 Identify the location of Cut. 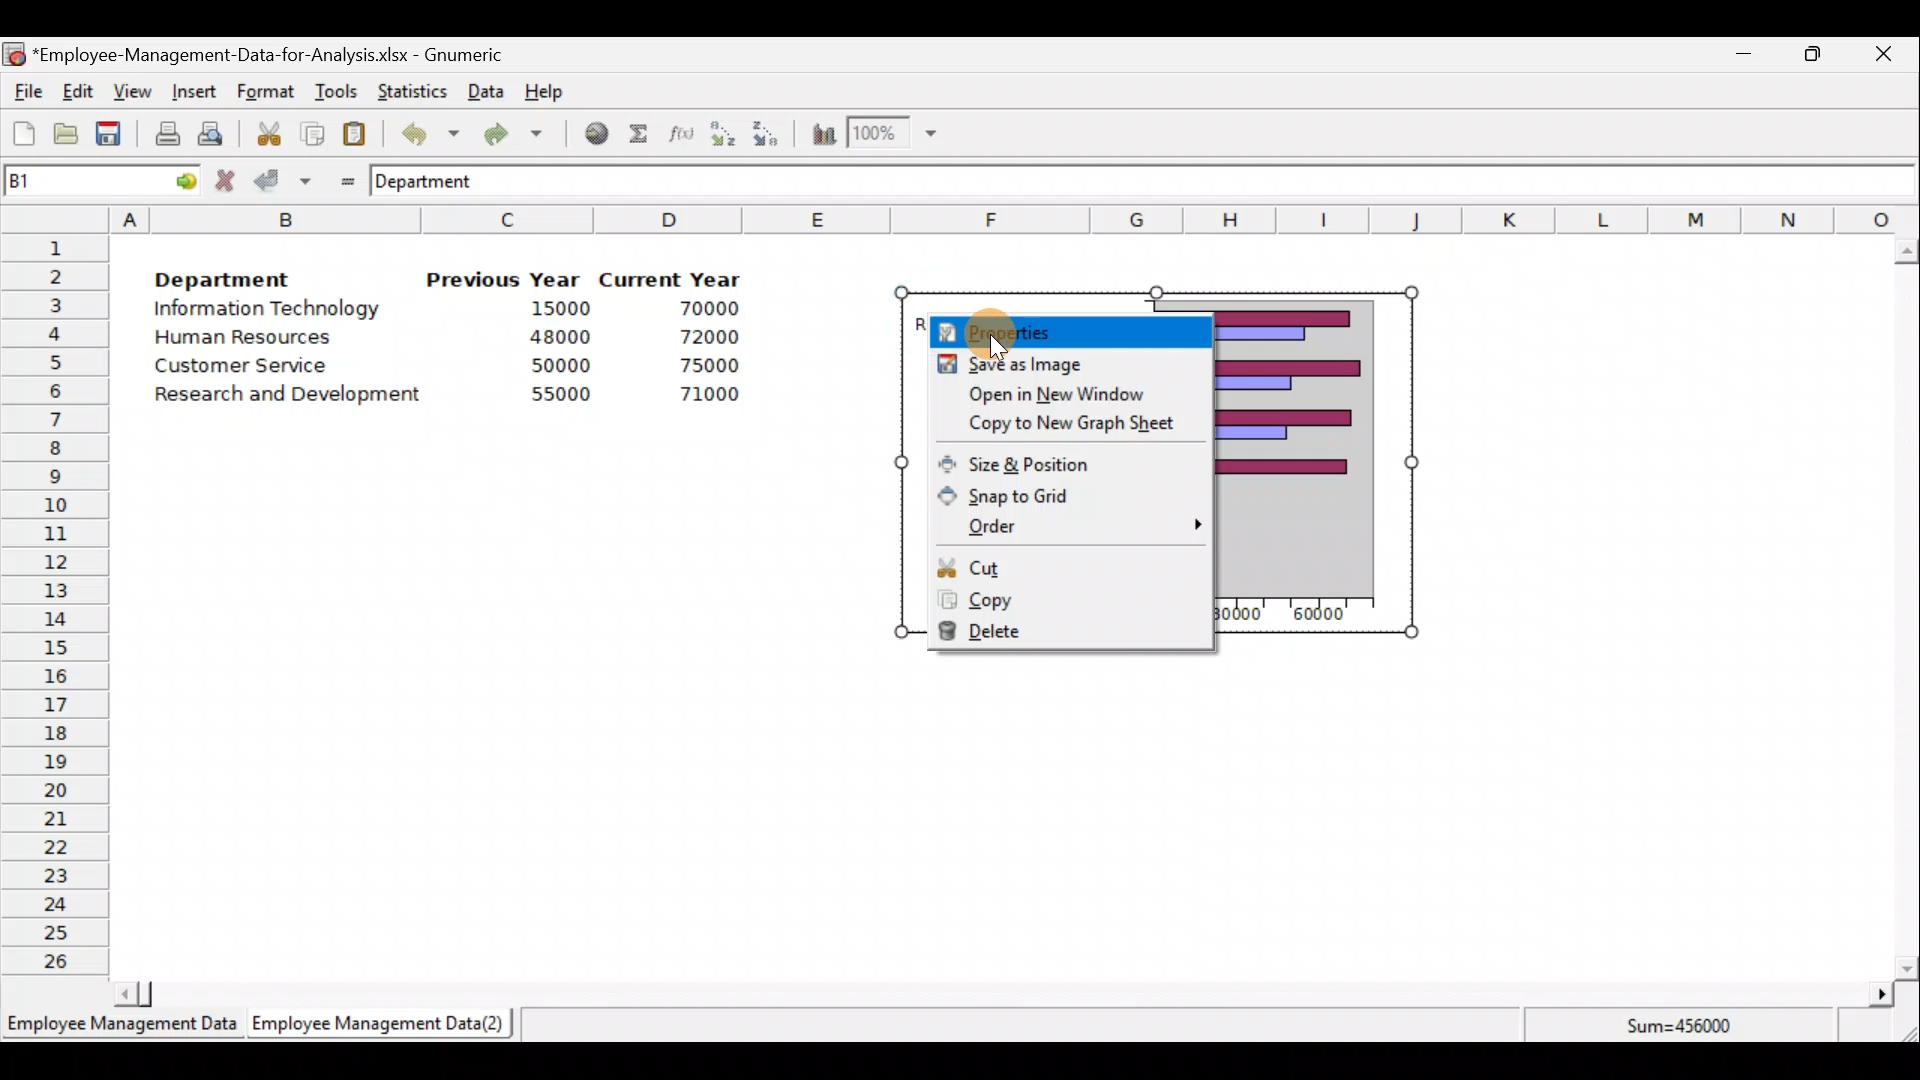
(1062, 563).